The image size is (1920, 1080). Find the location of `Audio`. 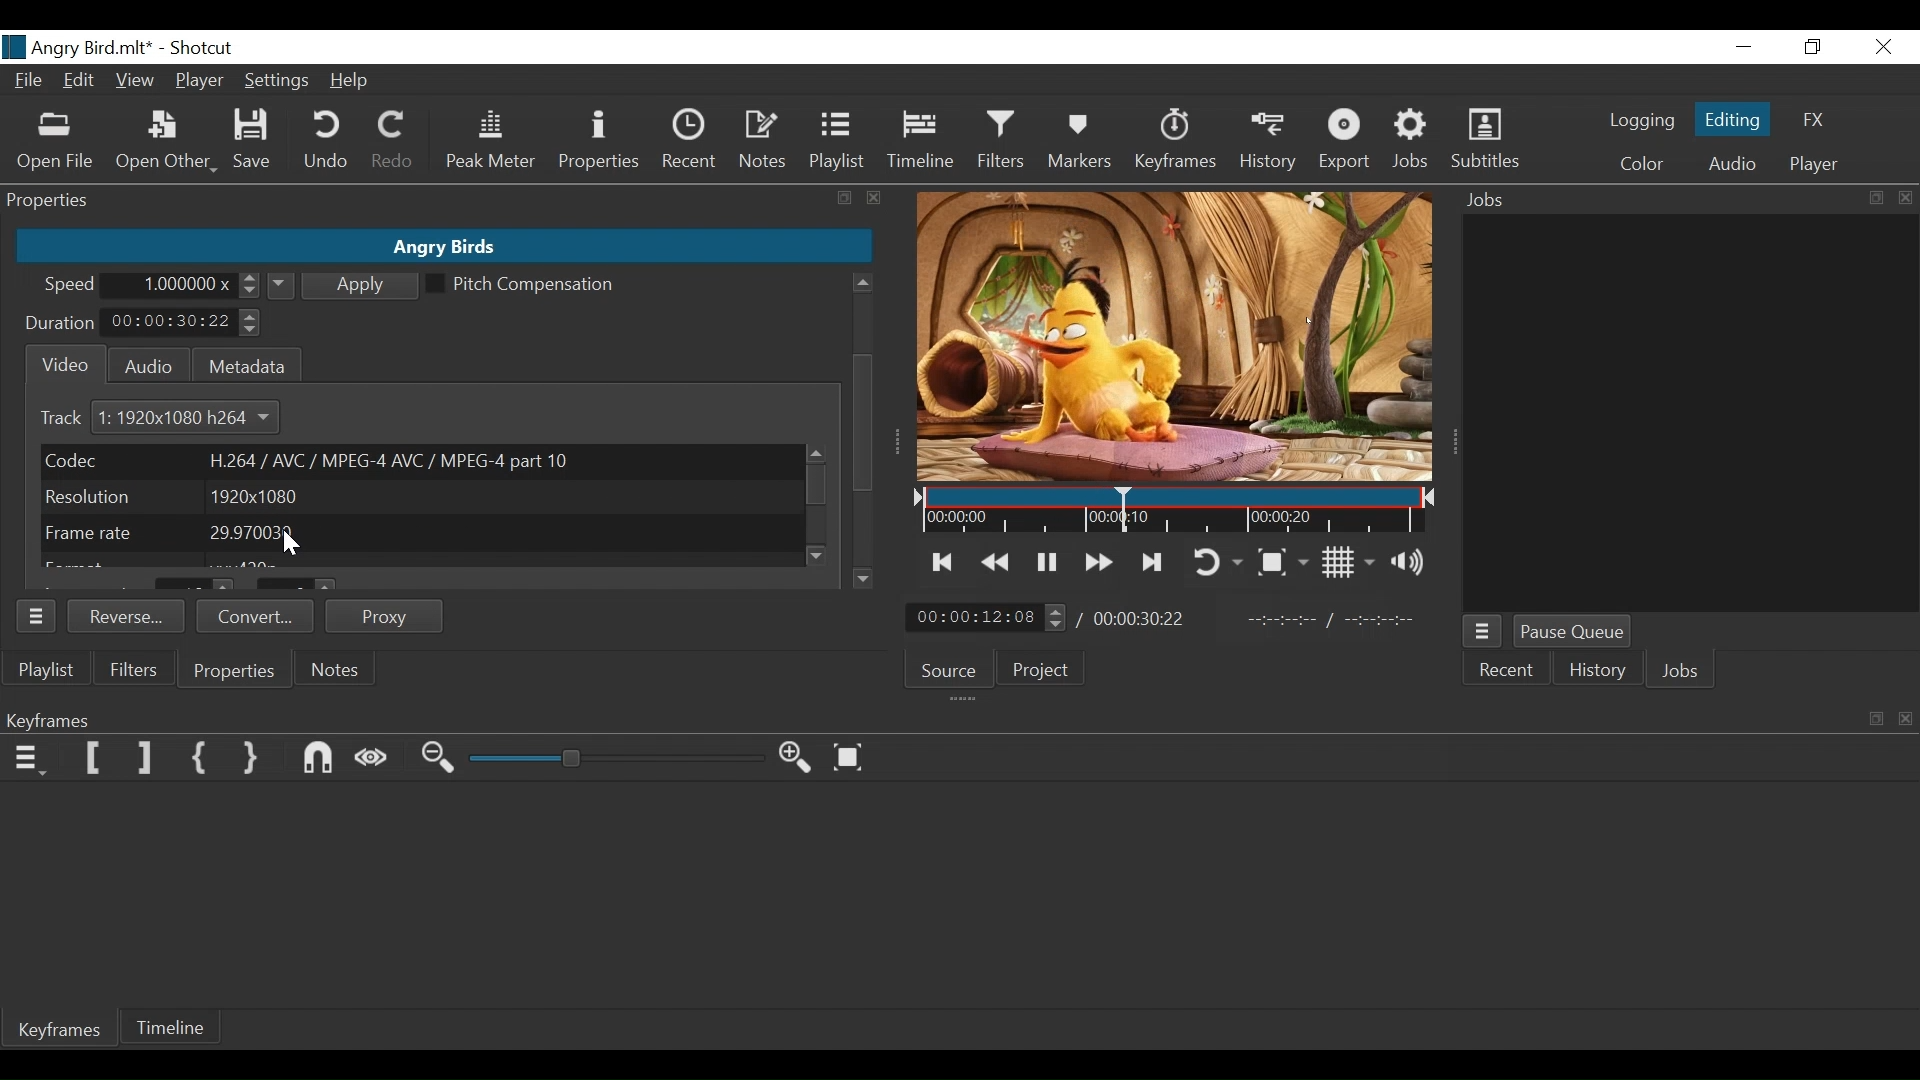

Audio is located at coordinates (1729, 164).